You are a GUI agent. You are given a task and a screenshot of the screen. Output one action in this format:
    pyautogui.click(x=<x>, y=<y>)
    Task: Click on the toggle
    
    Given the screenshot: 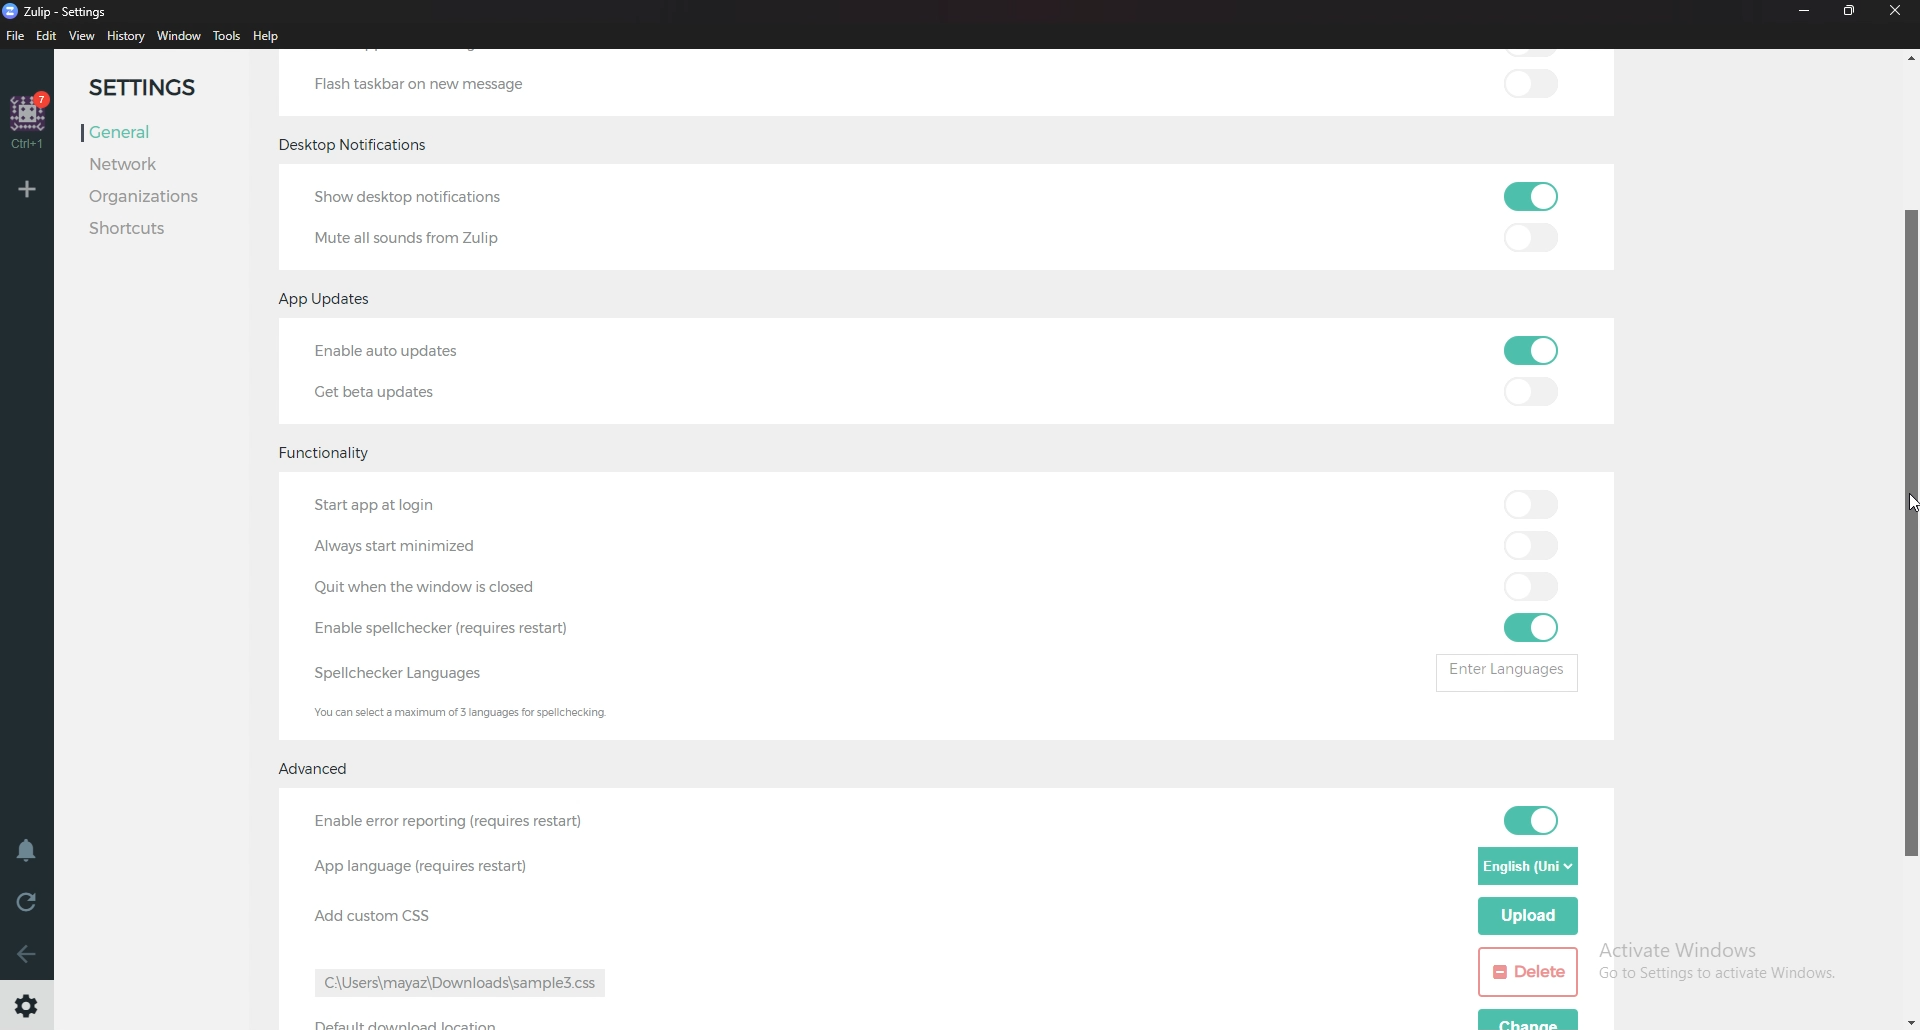 What is the action you would take?
    pyautogui.click(x=1531, y=195)
    